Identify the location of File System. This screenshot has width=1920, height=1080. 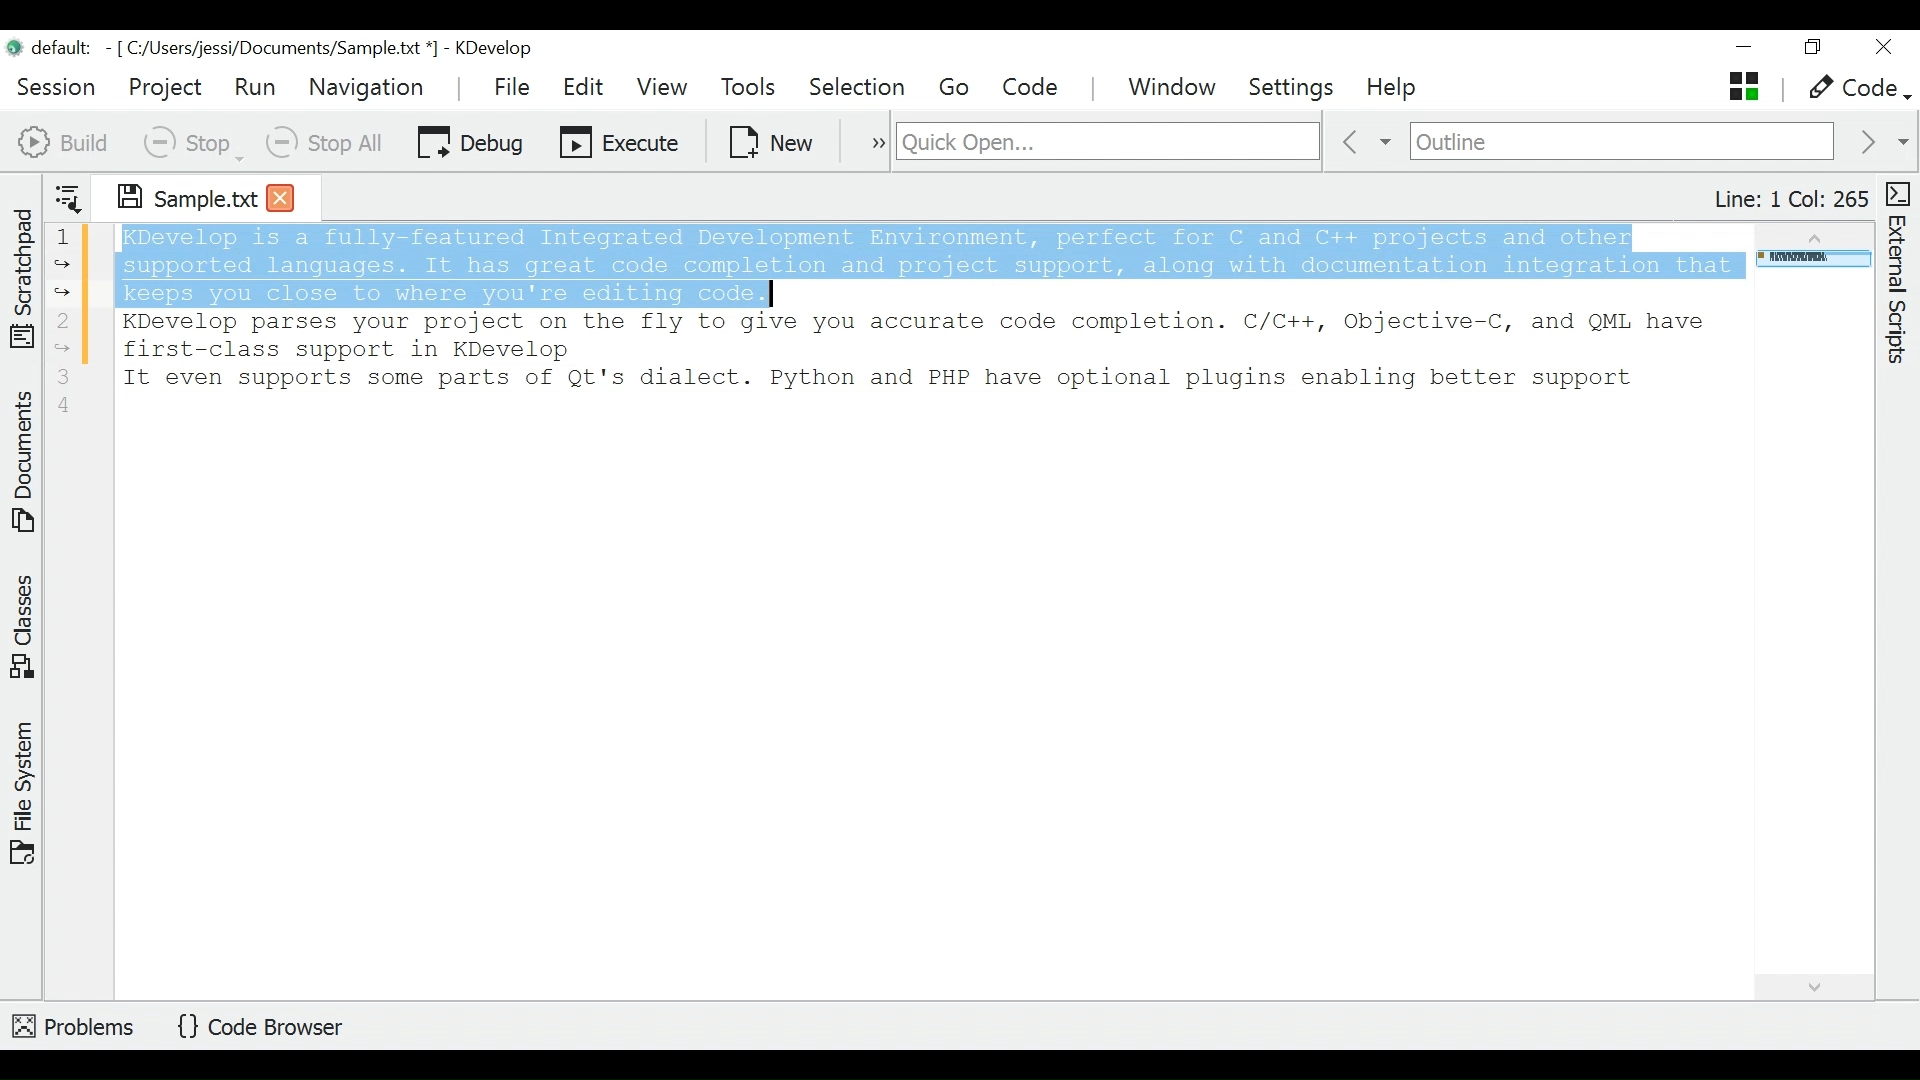
(23, 791).